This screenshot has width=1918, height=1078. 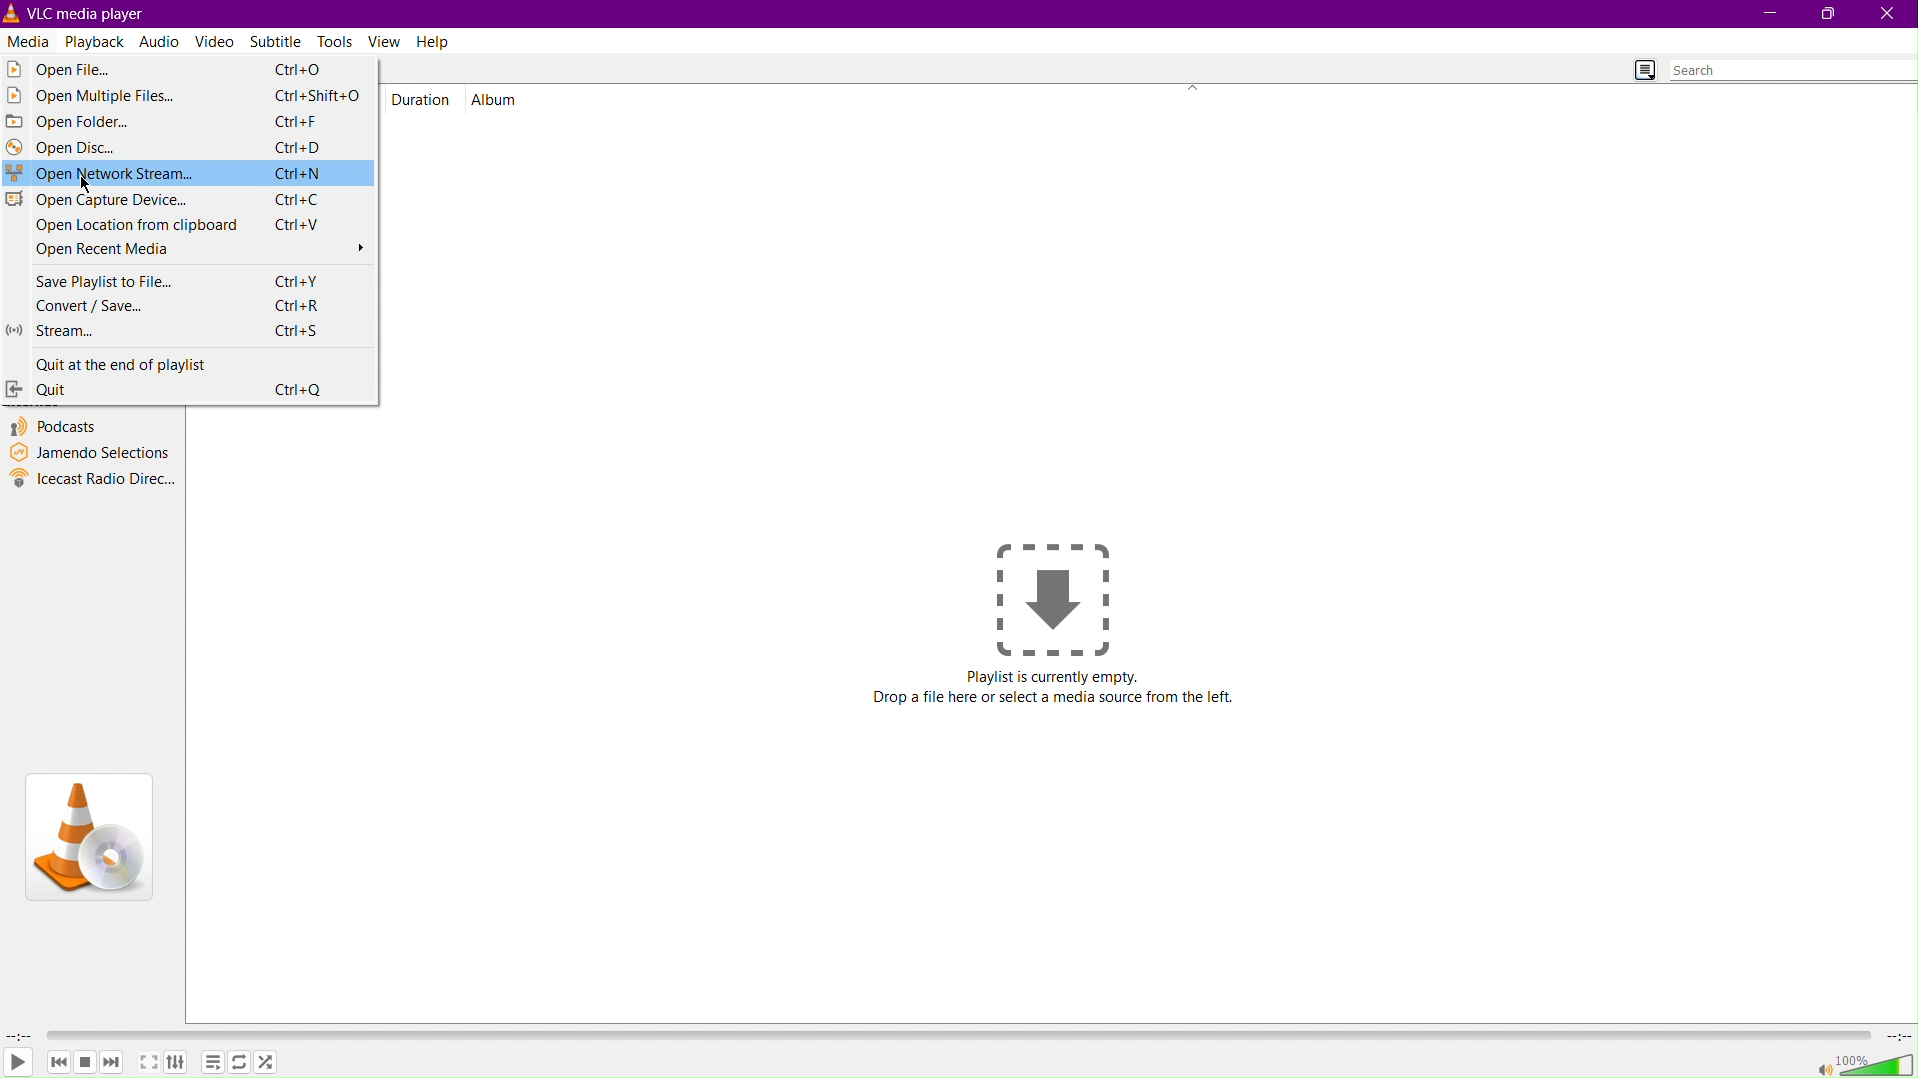 I want to click on Audio, so click(x=160, y=39).